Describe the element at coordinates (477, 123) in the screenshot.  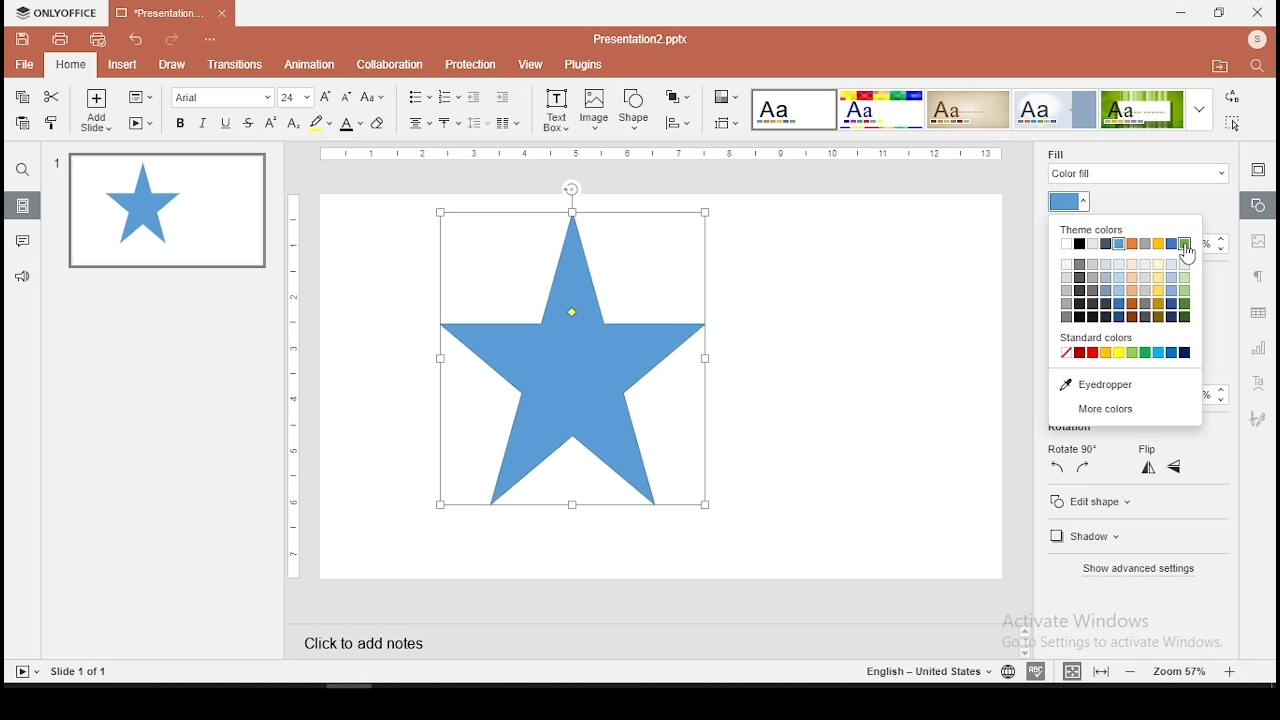
I see `spacing` at that location.